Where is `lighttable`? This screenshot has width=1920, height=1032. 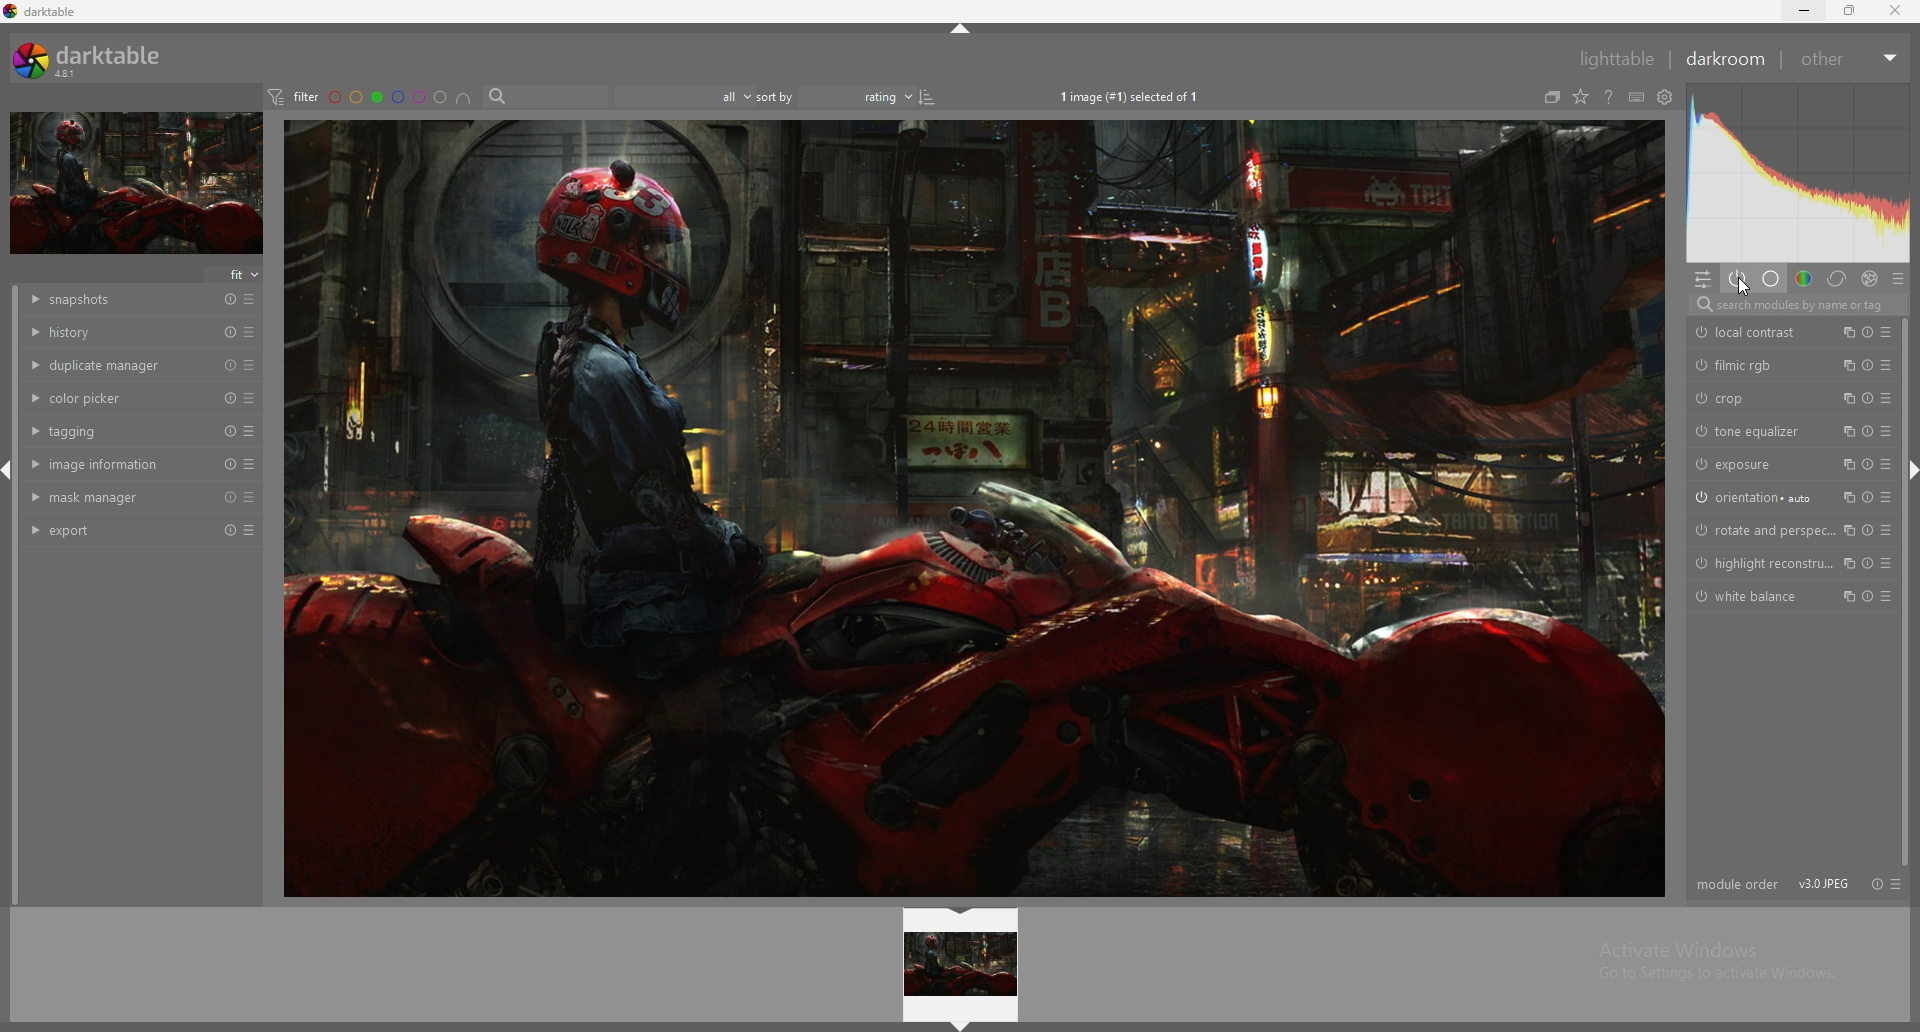
lighttable is located at coordinates (1606, 58).